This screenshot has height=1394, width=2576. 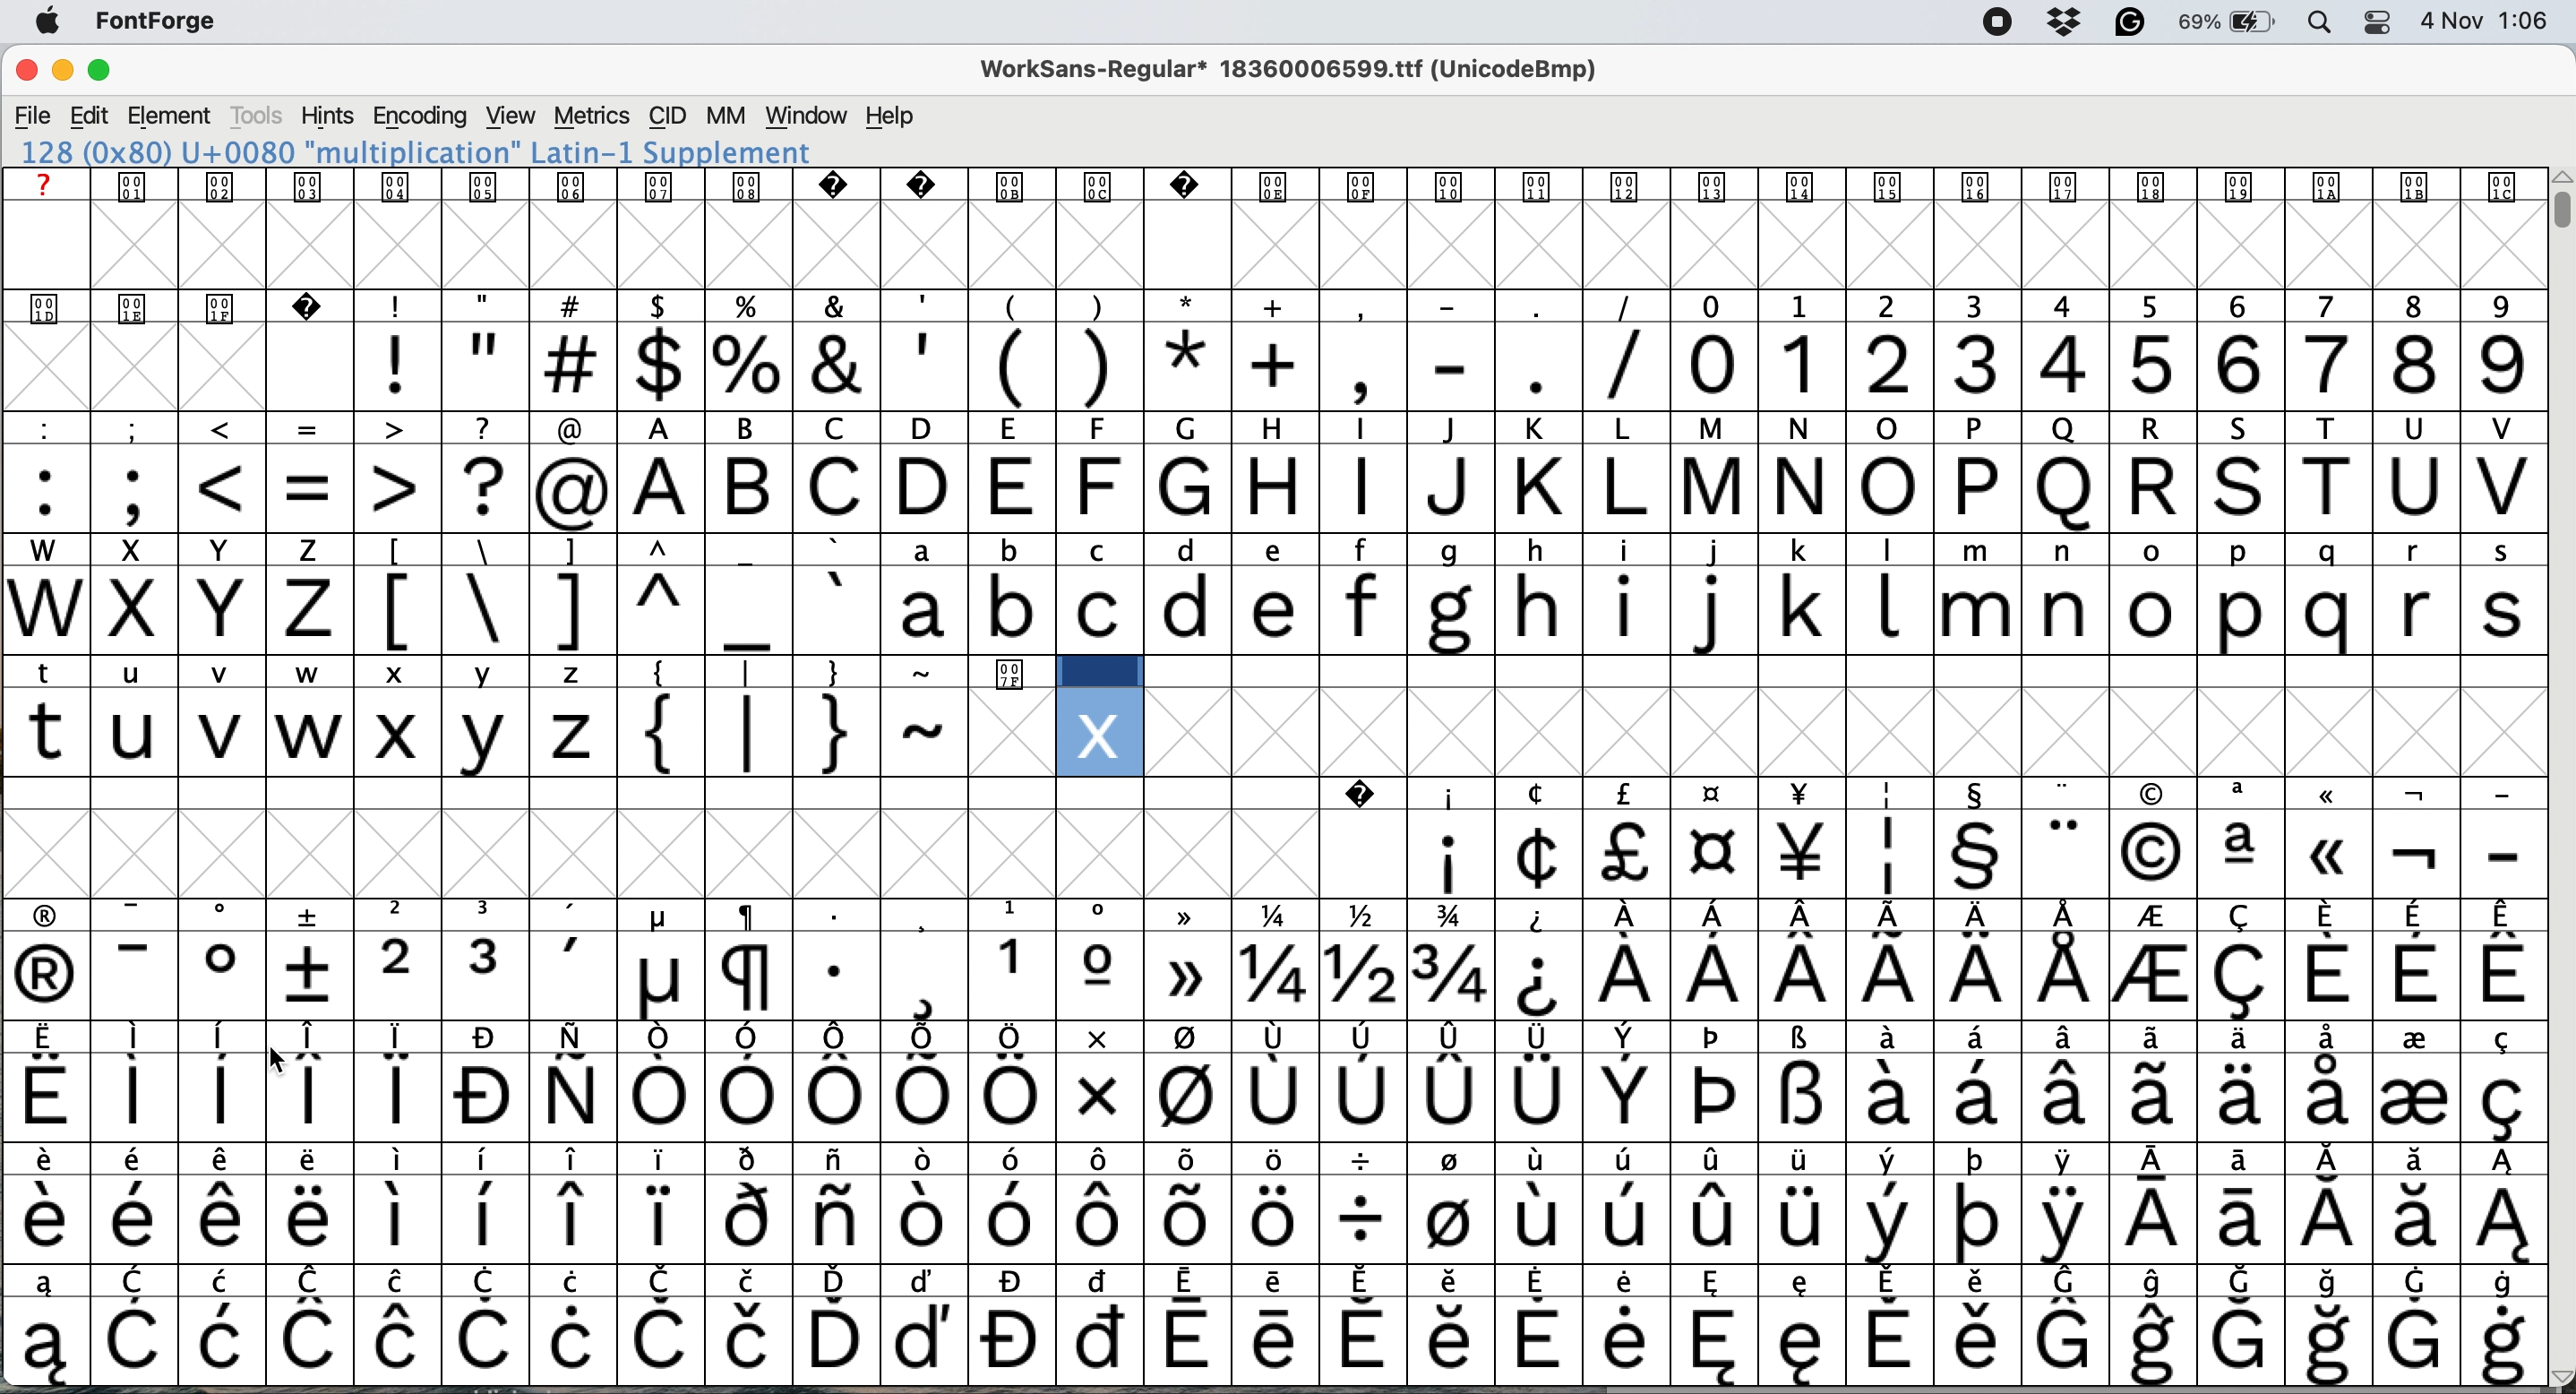 I want to click on t u v w: lower case letters, so click(x=182, y=735).